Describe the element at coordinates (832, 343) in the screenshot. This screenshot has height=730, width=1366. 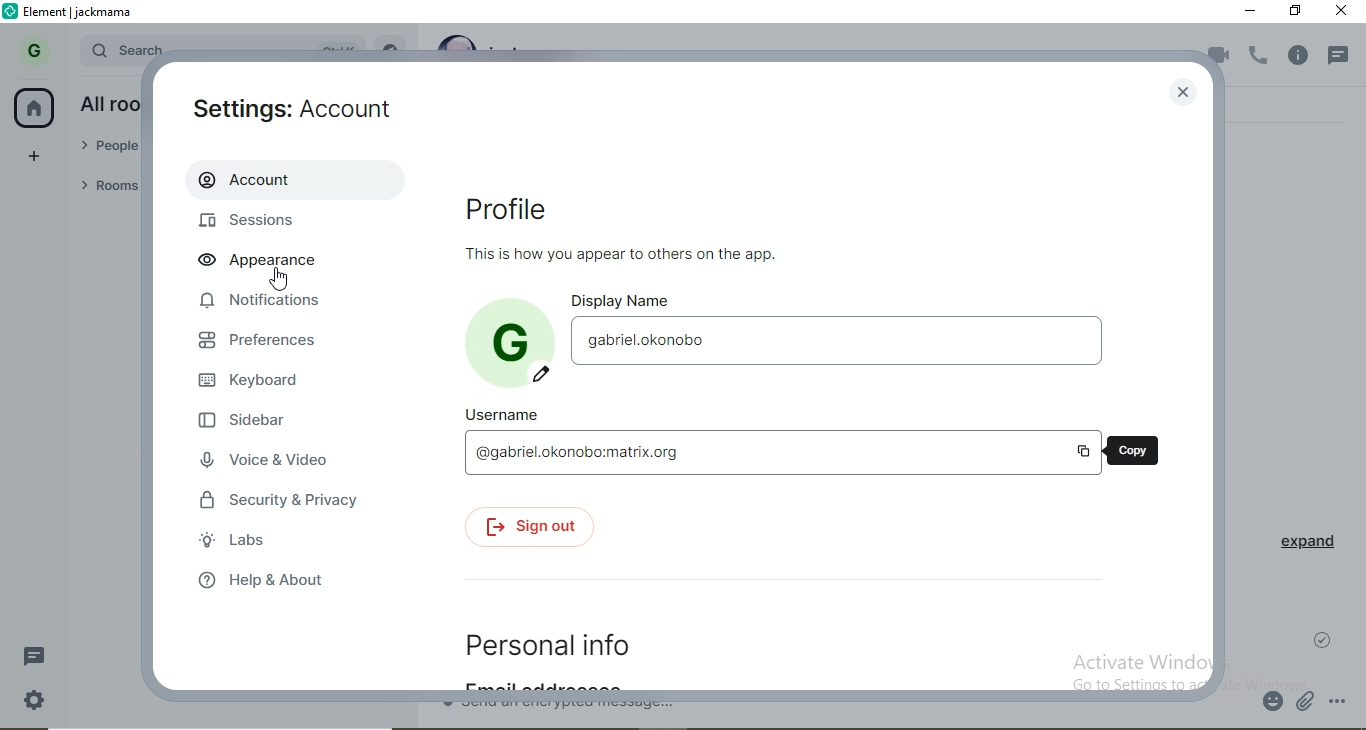
I see `gabriel.okonobo` at that location.